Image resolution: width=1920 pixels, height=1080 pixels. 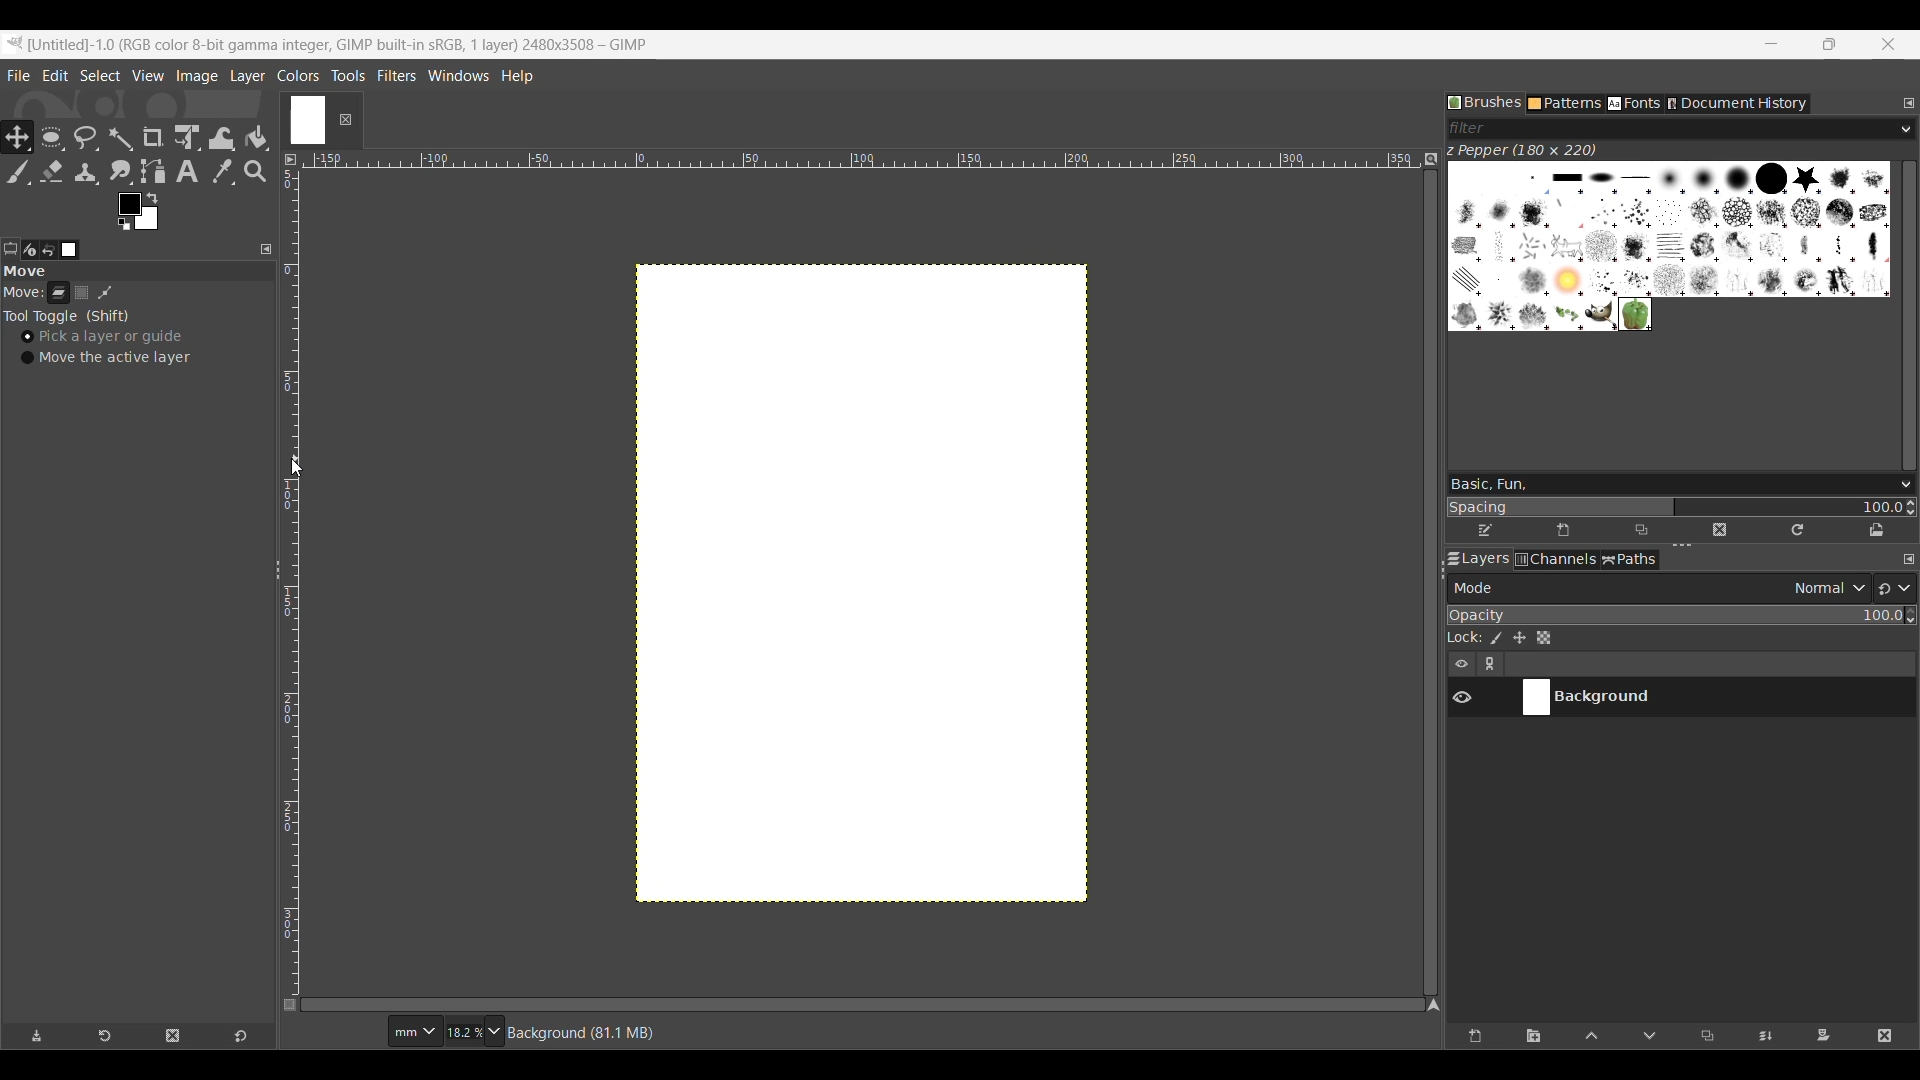 I want to click on Indicates move tools, so click(x=23, y=292).